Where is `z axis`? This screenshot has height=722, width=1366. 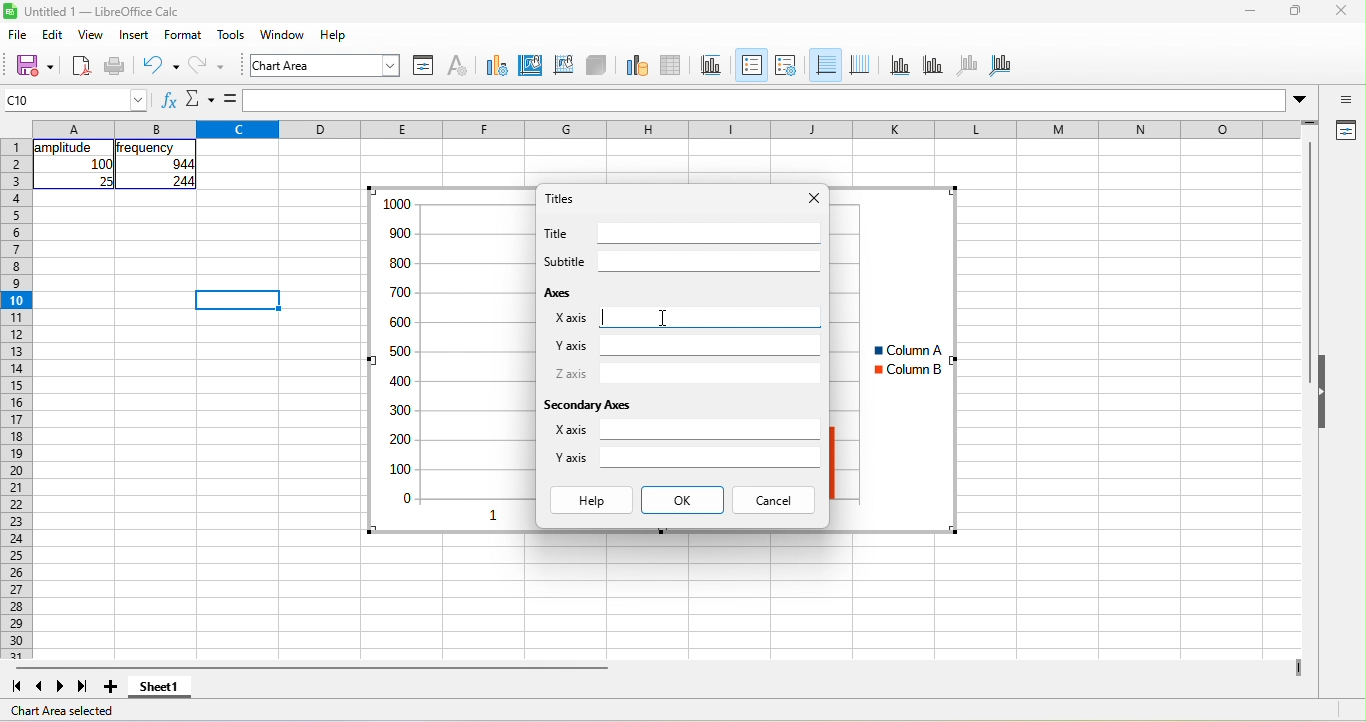
z axis is located at coordinates (968, 66).